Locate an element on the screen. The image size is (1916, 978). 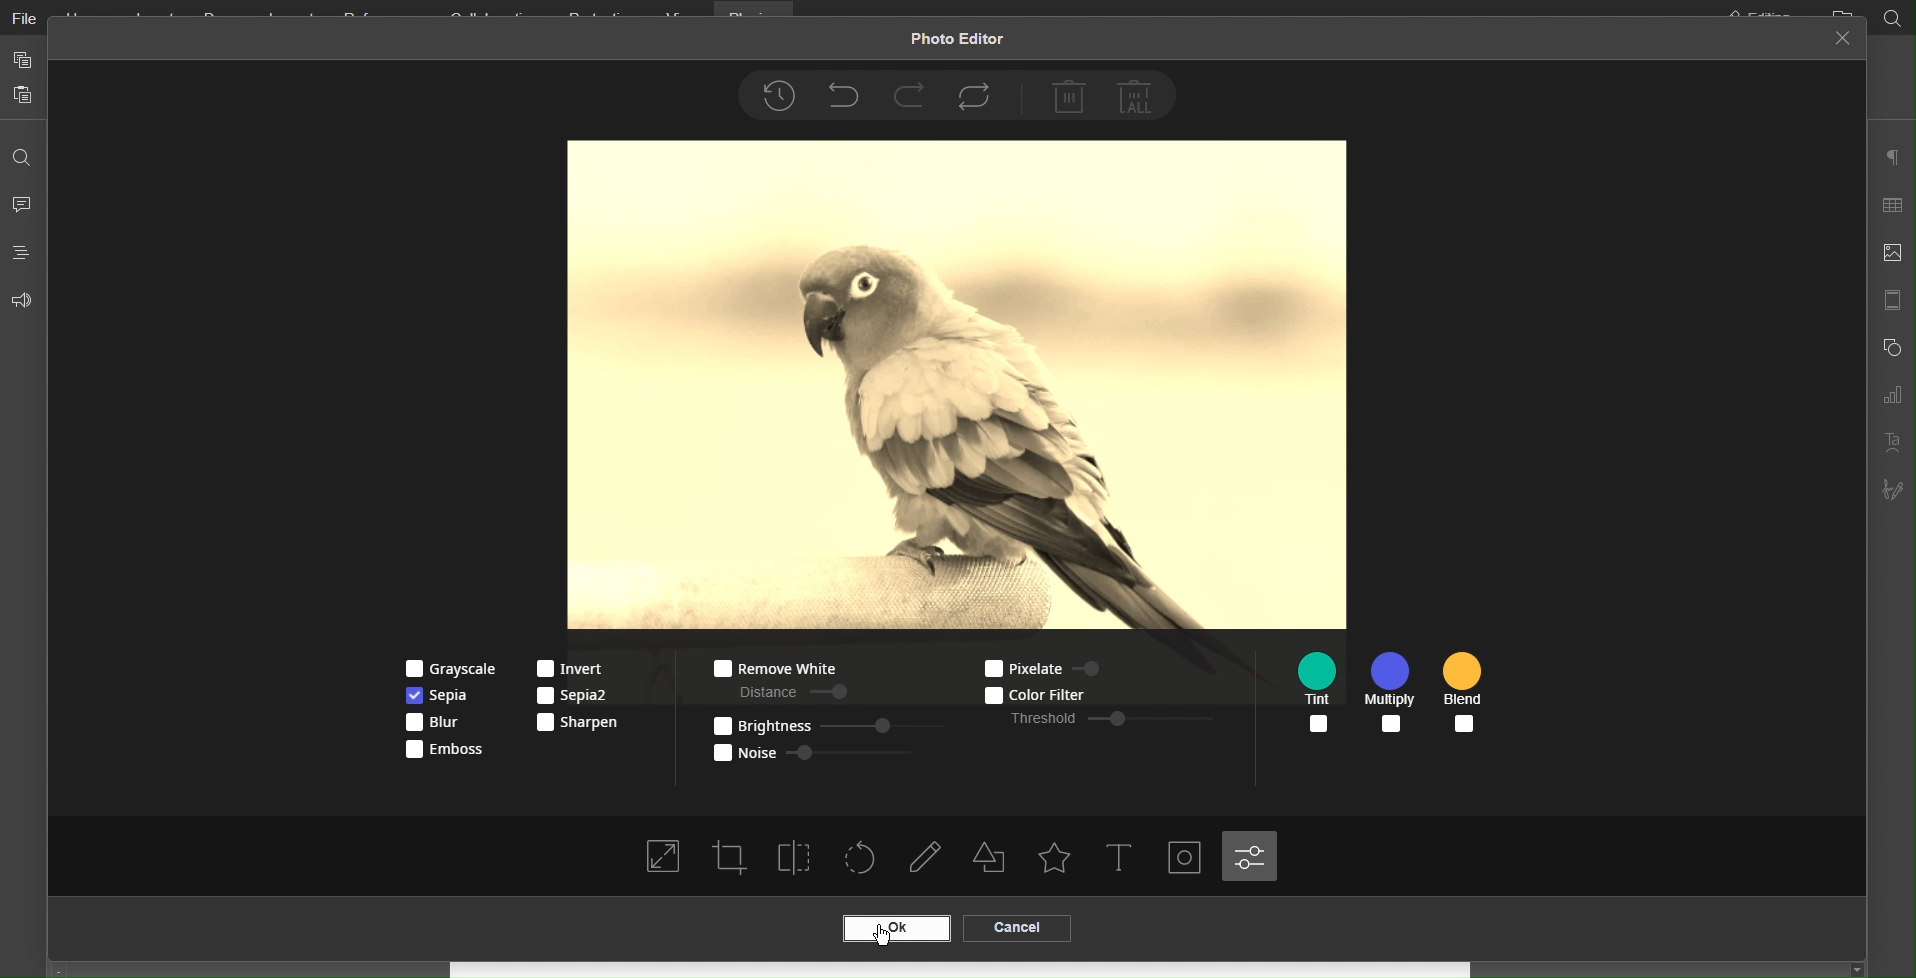
Color filter is located at coordinates (1070, 693).